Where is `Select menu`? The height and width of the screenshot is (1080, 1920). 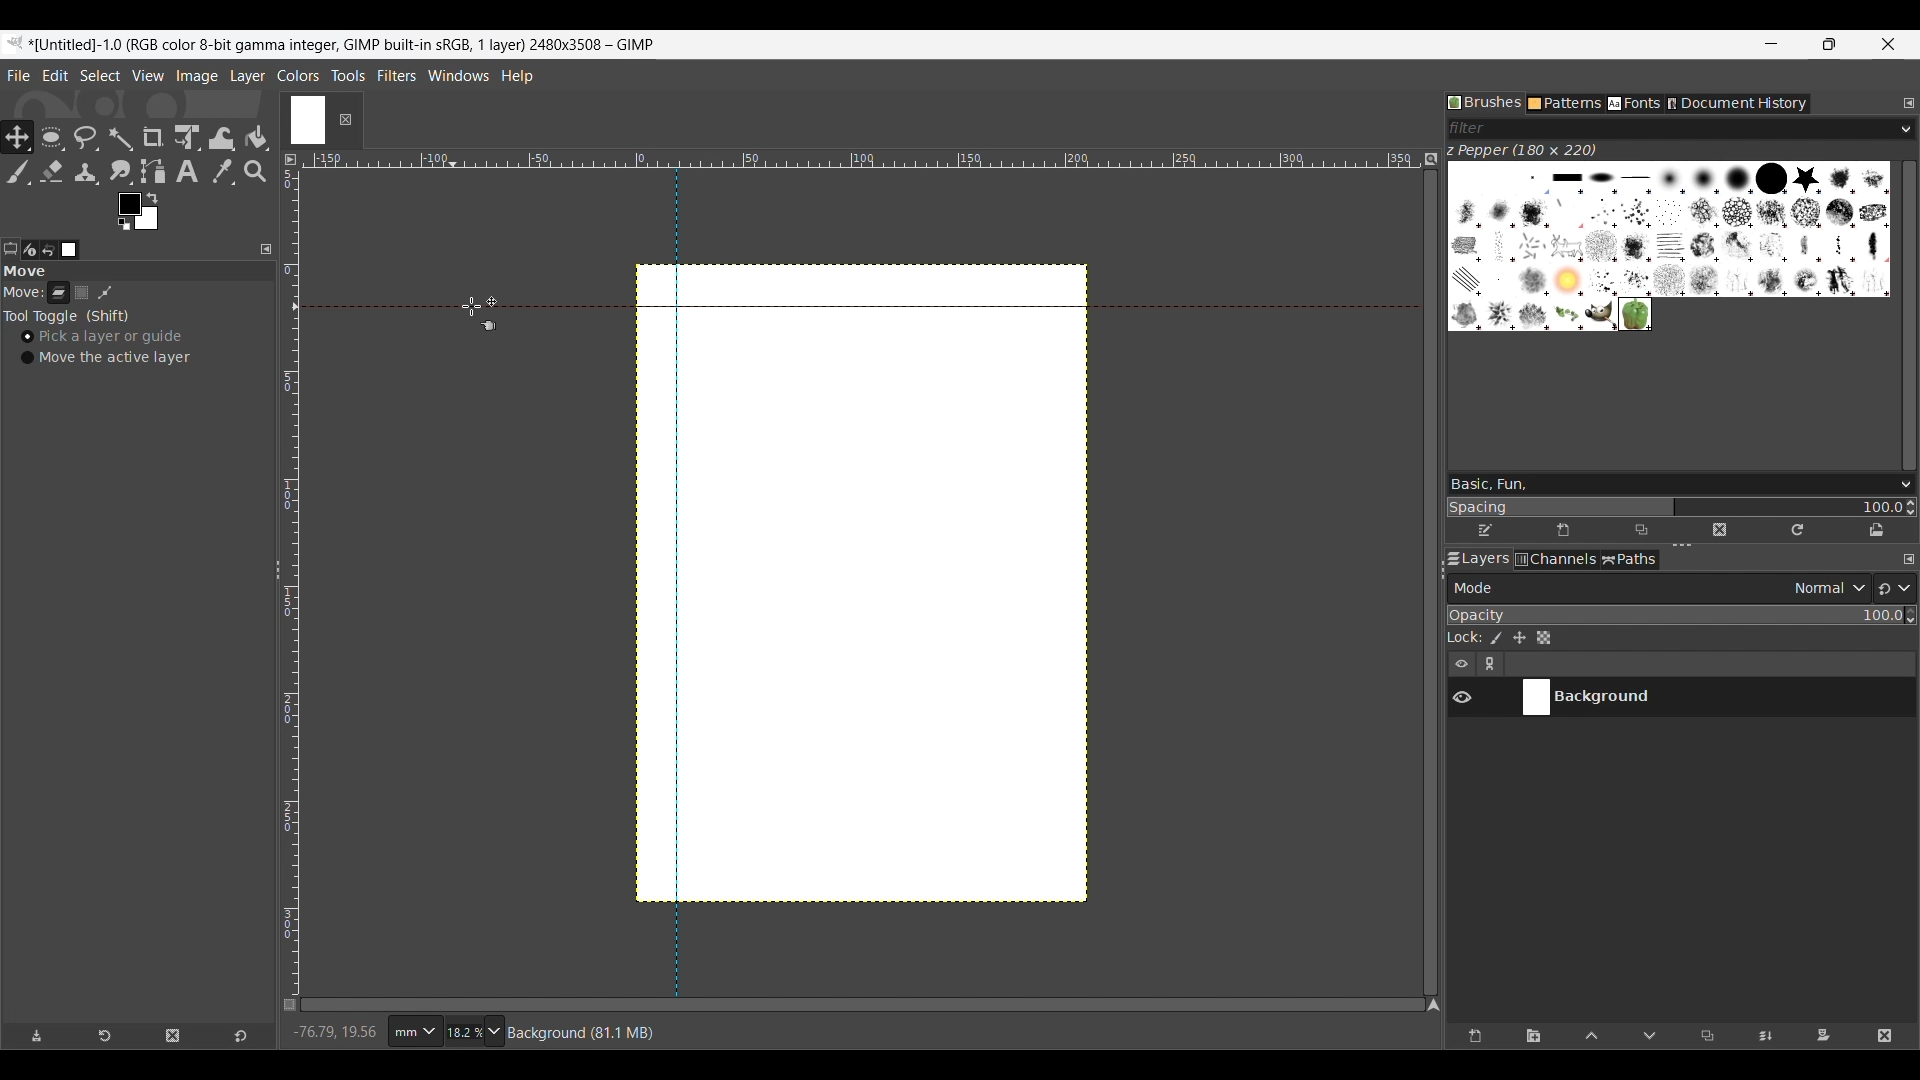 Select menu is located at coordinates (100, 75).